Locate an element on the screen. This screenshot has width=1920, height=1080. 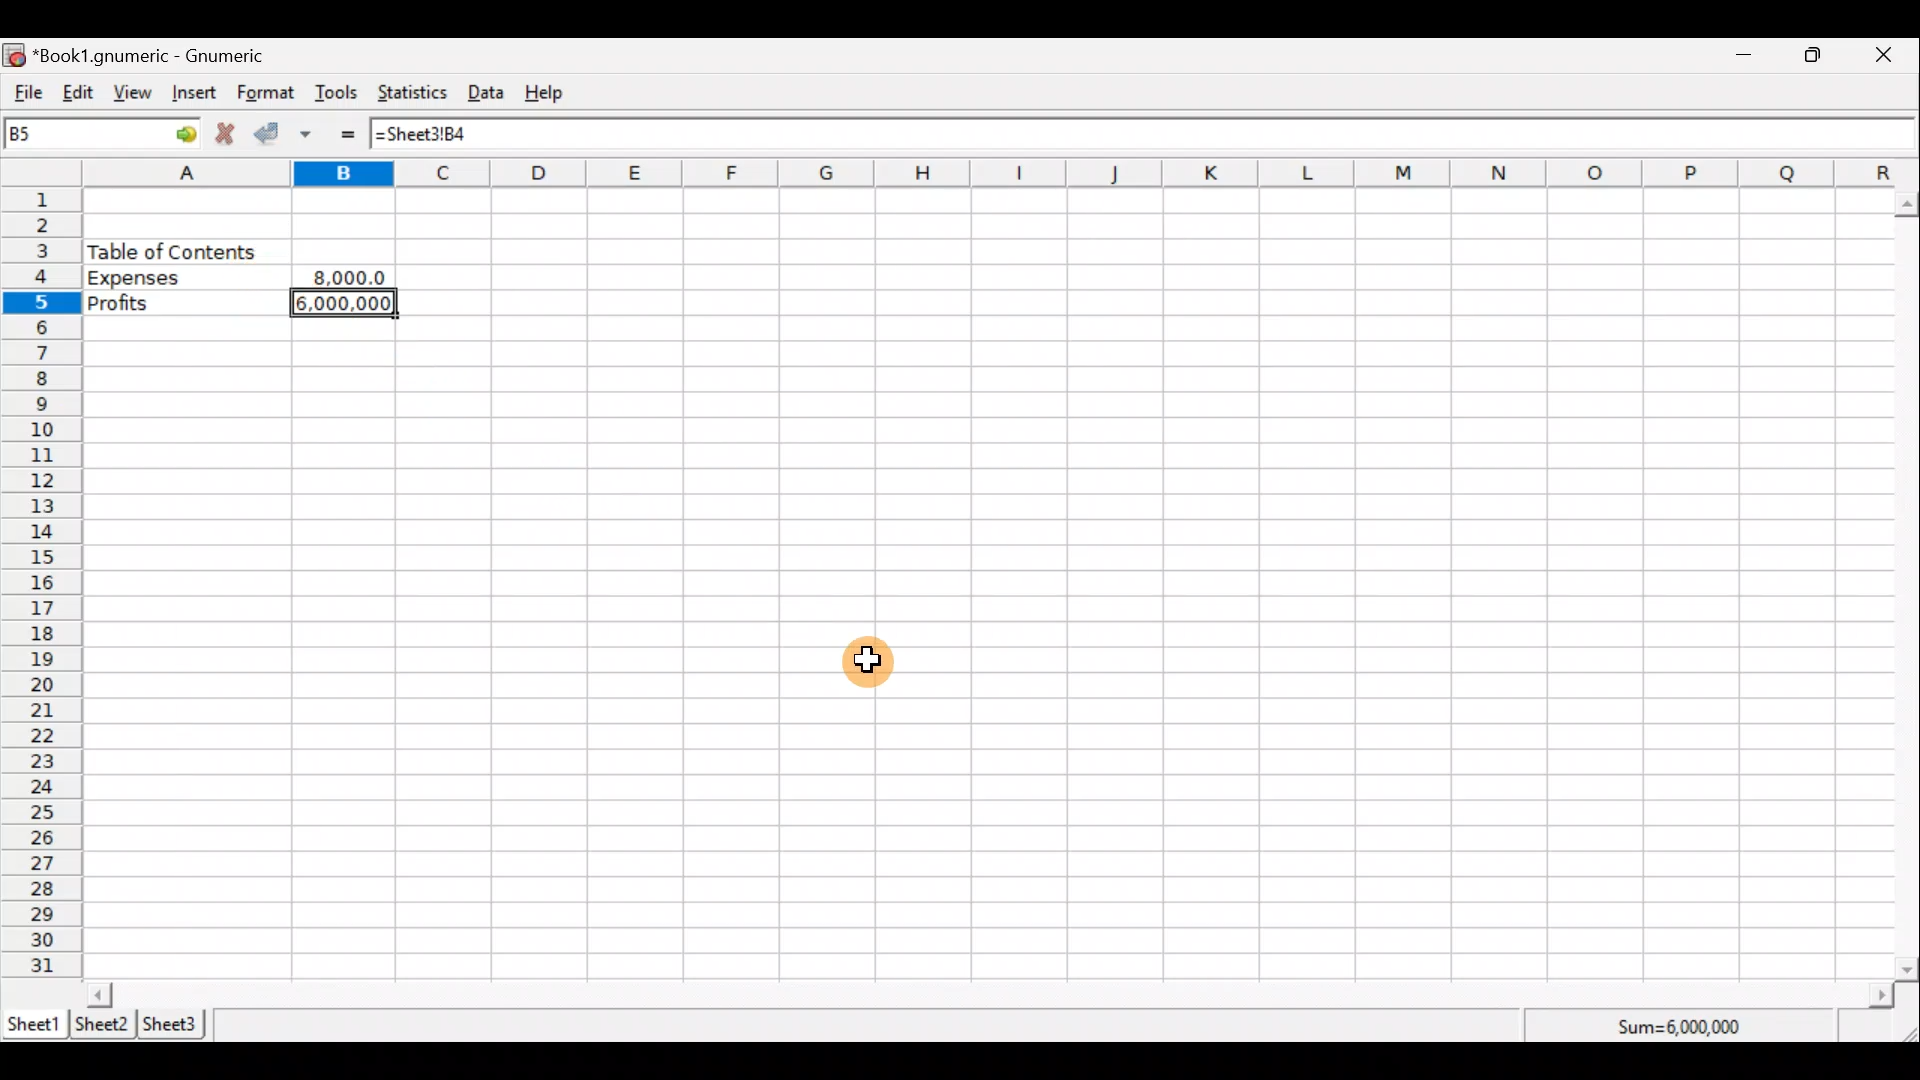
Sum is located at coordinates (1686, 1024).